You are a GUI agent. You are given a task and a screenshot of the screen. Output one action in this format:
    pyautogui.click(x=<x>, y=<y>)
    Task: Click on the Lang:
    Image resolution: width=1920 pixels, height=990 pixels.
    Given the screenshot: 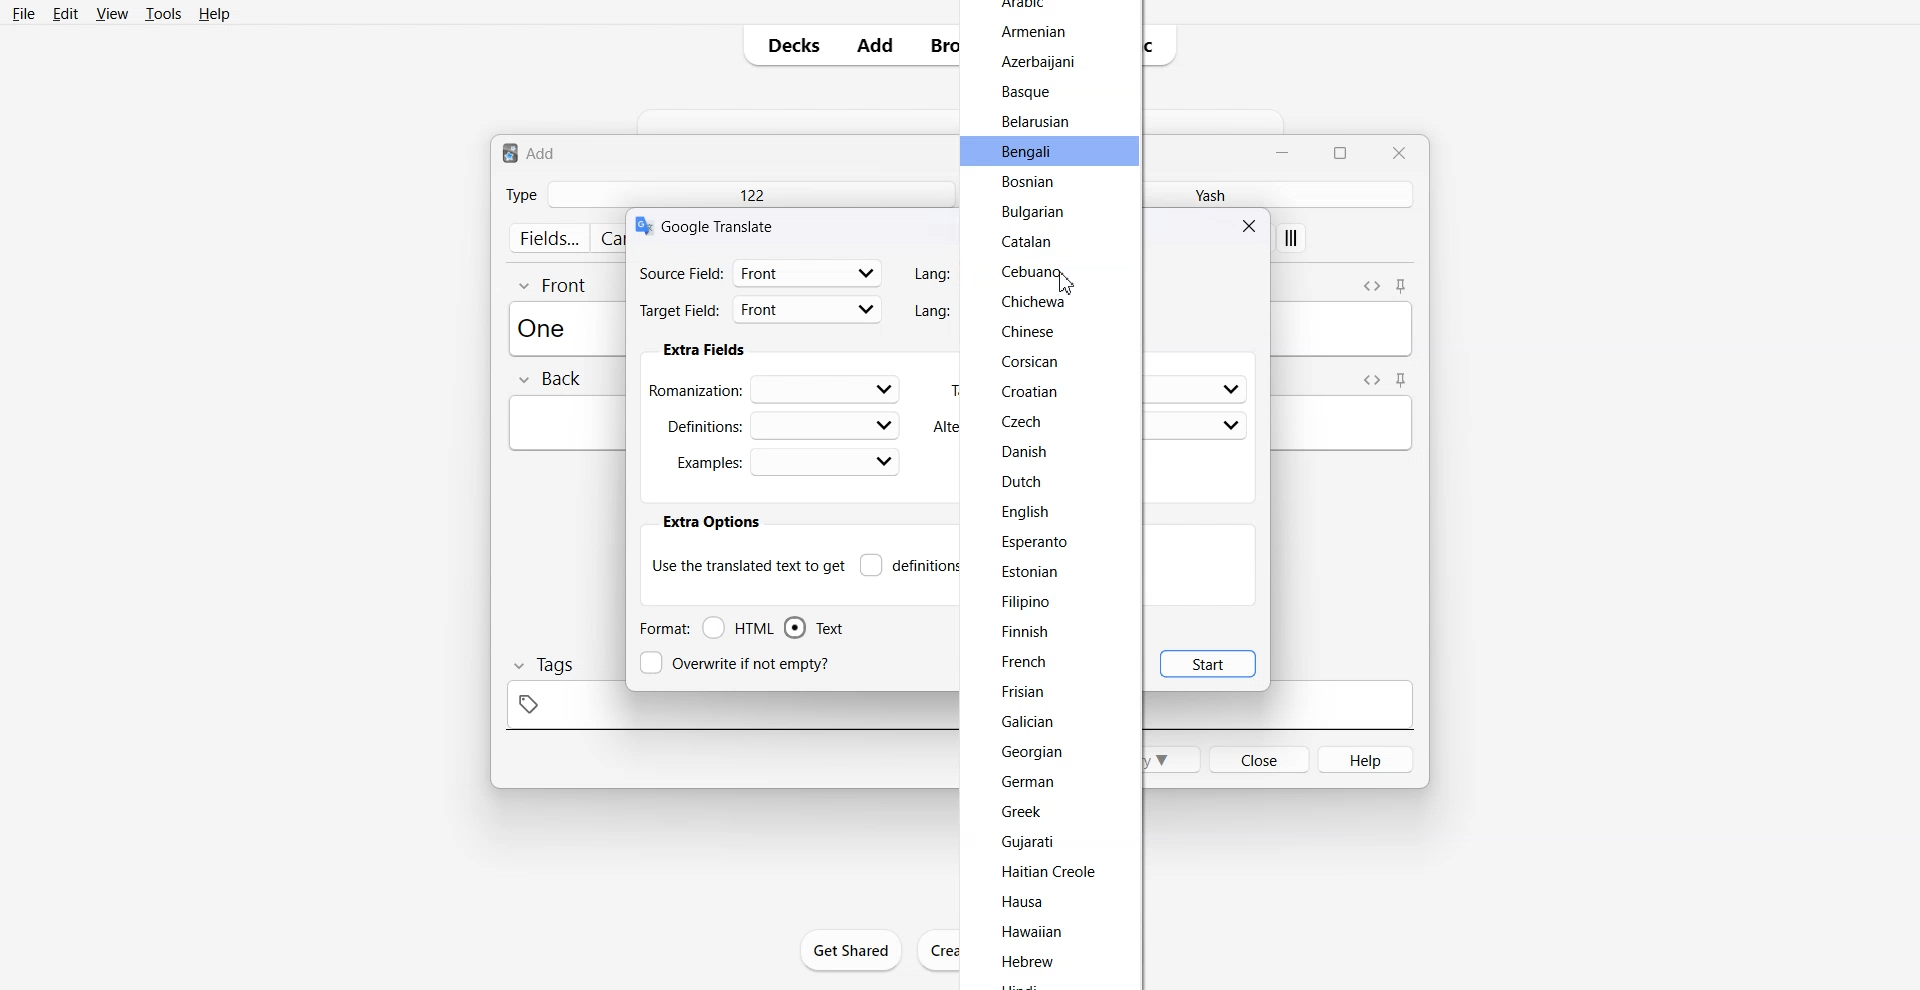 What is the action you would take?
    pyautogui.click(x=929, y=274)
    